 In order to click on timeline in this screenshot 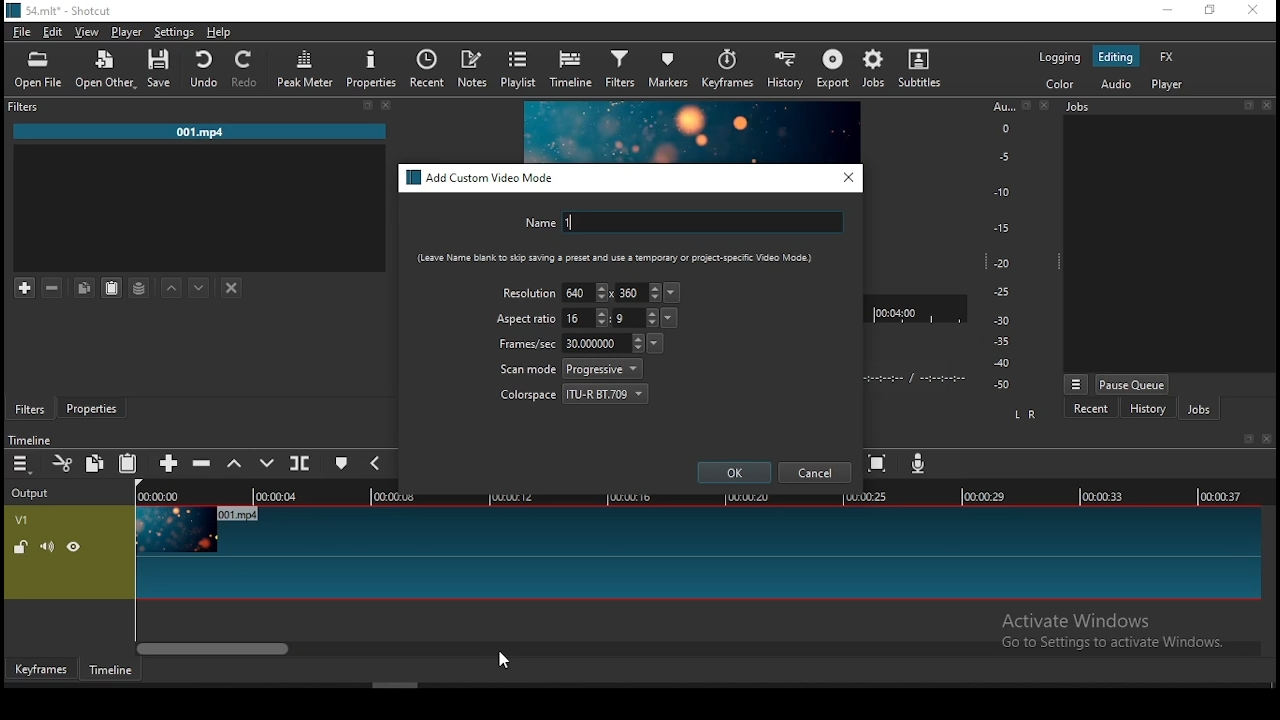, I will do `click(573, 69)`.